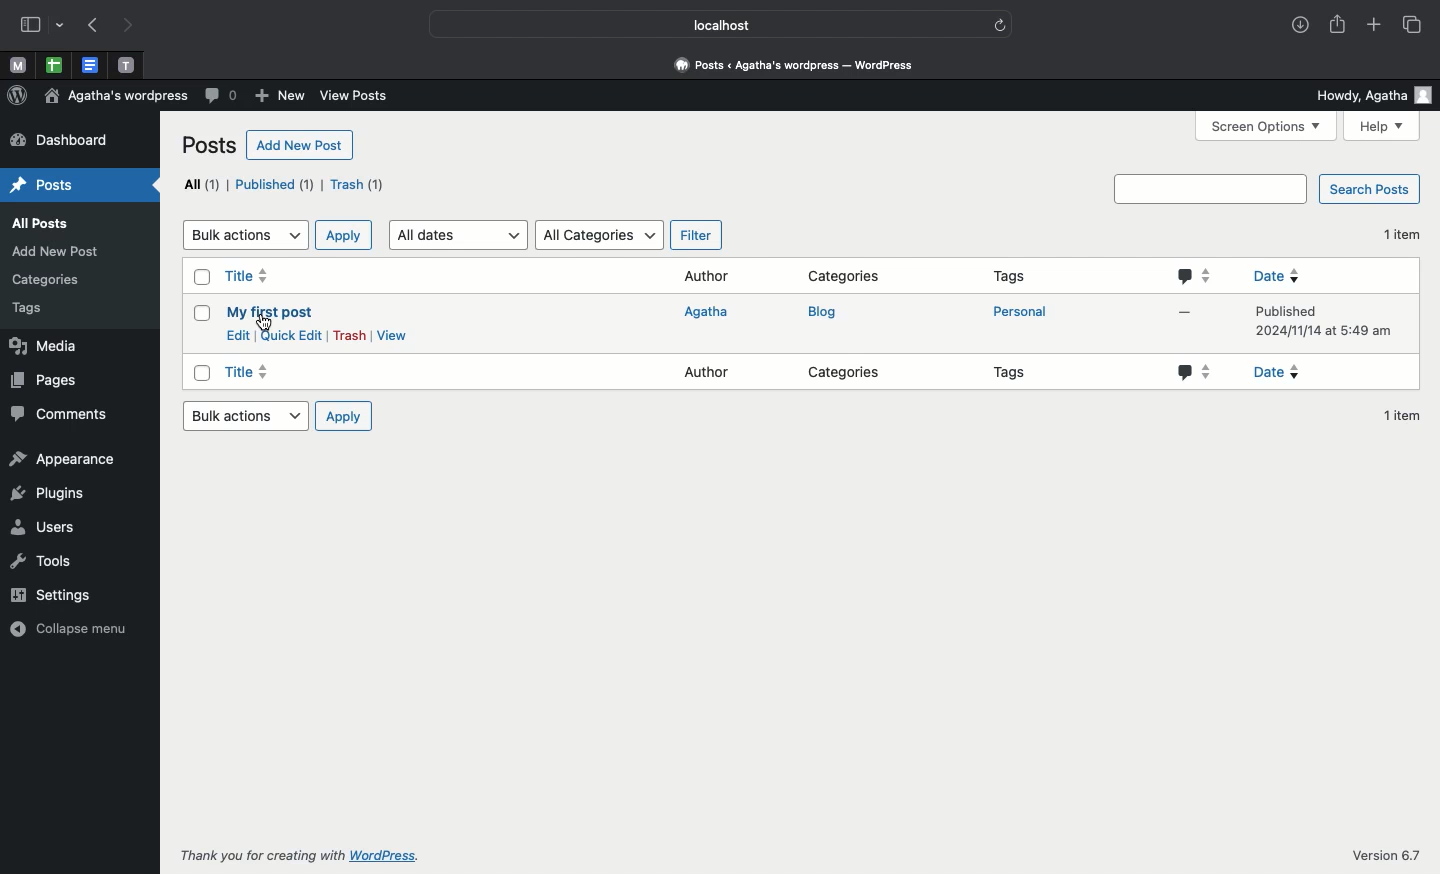 The width and height of the screenshot is (1440, 874). What do you see at coordinates (239, 336) in the screenshot?
I see `Edit` at bounding box center [239, 336].